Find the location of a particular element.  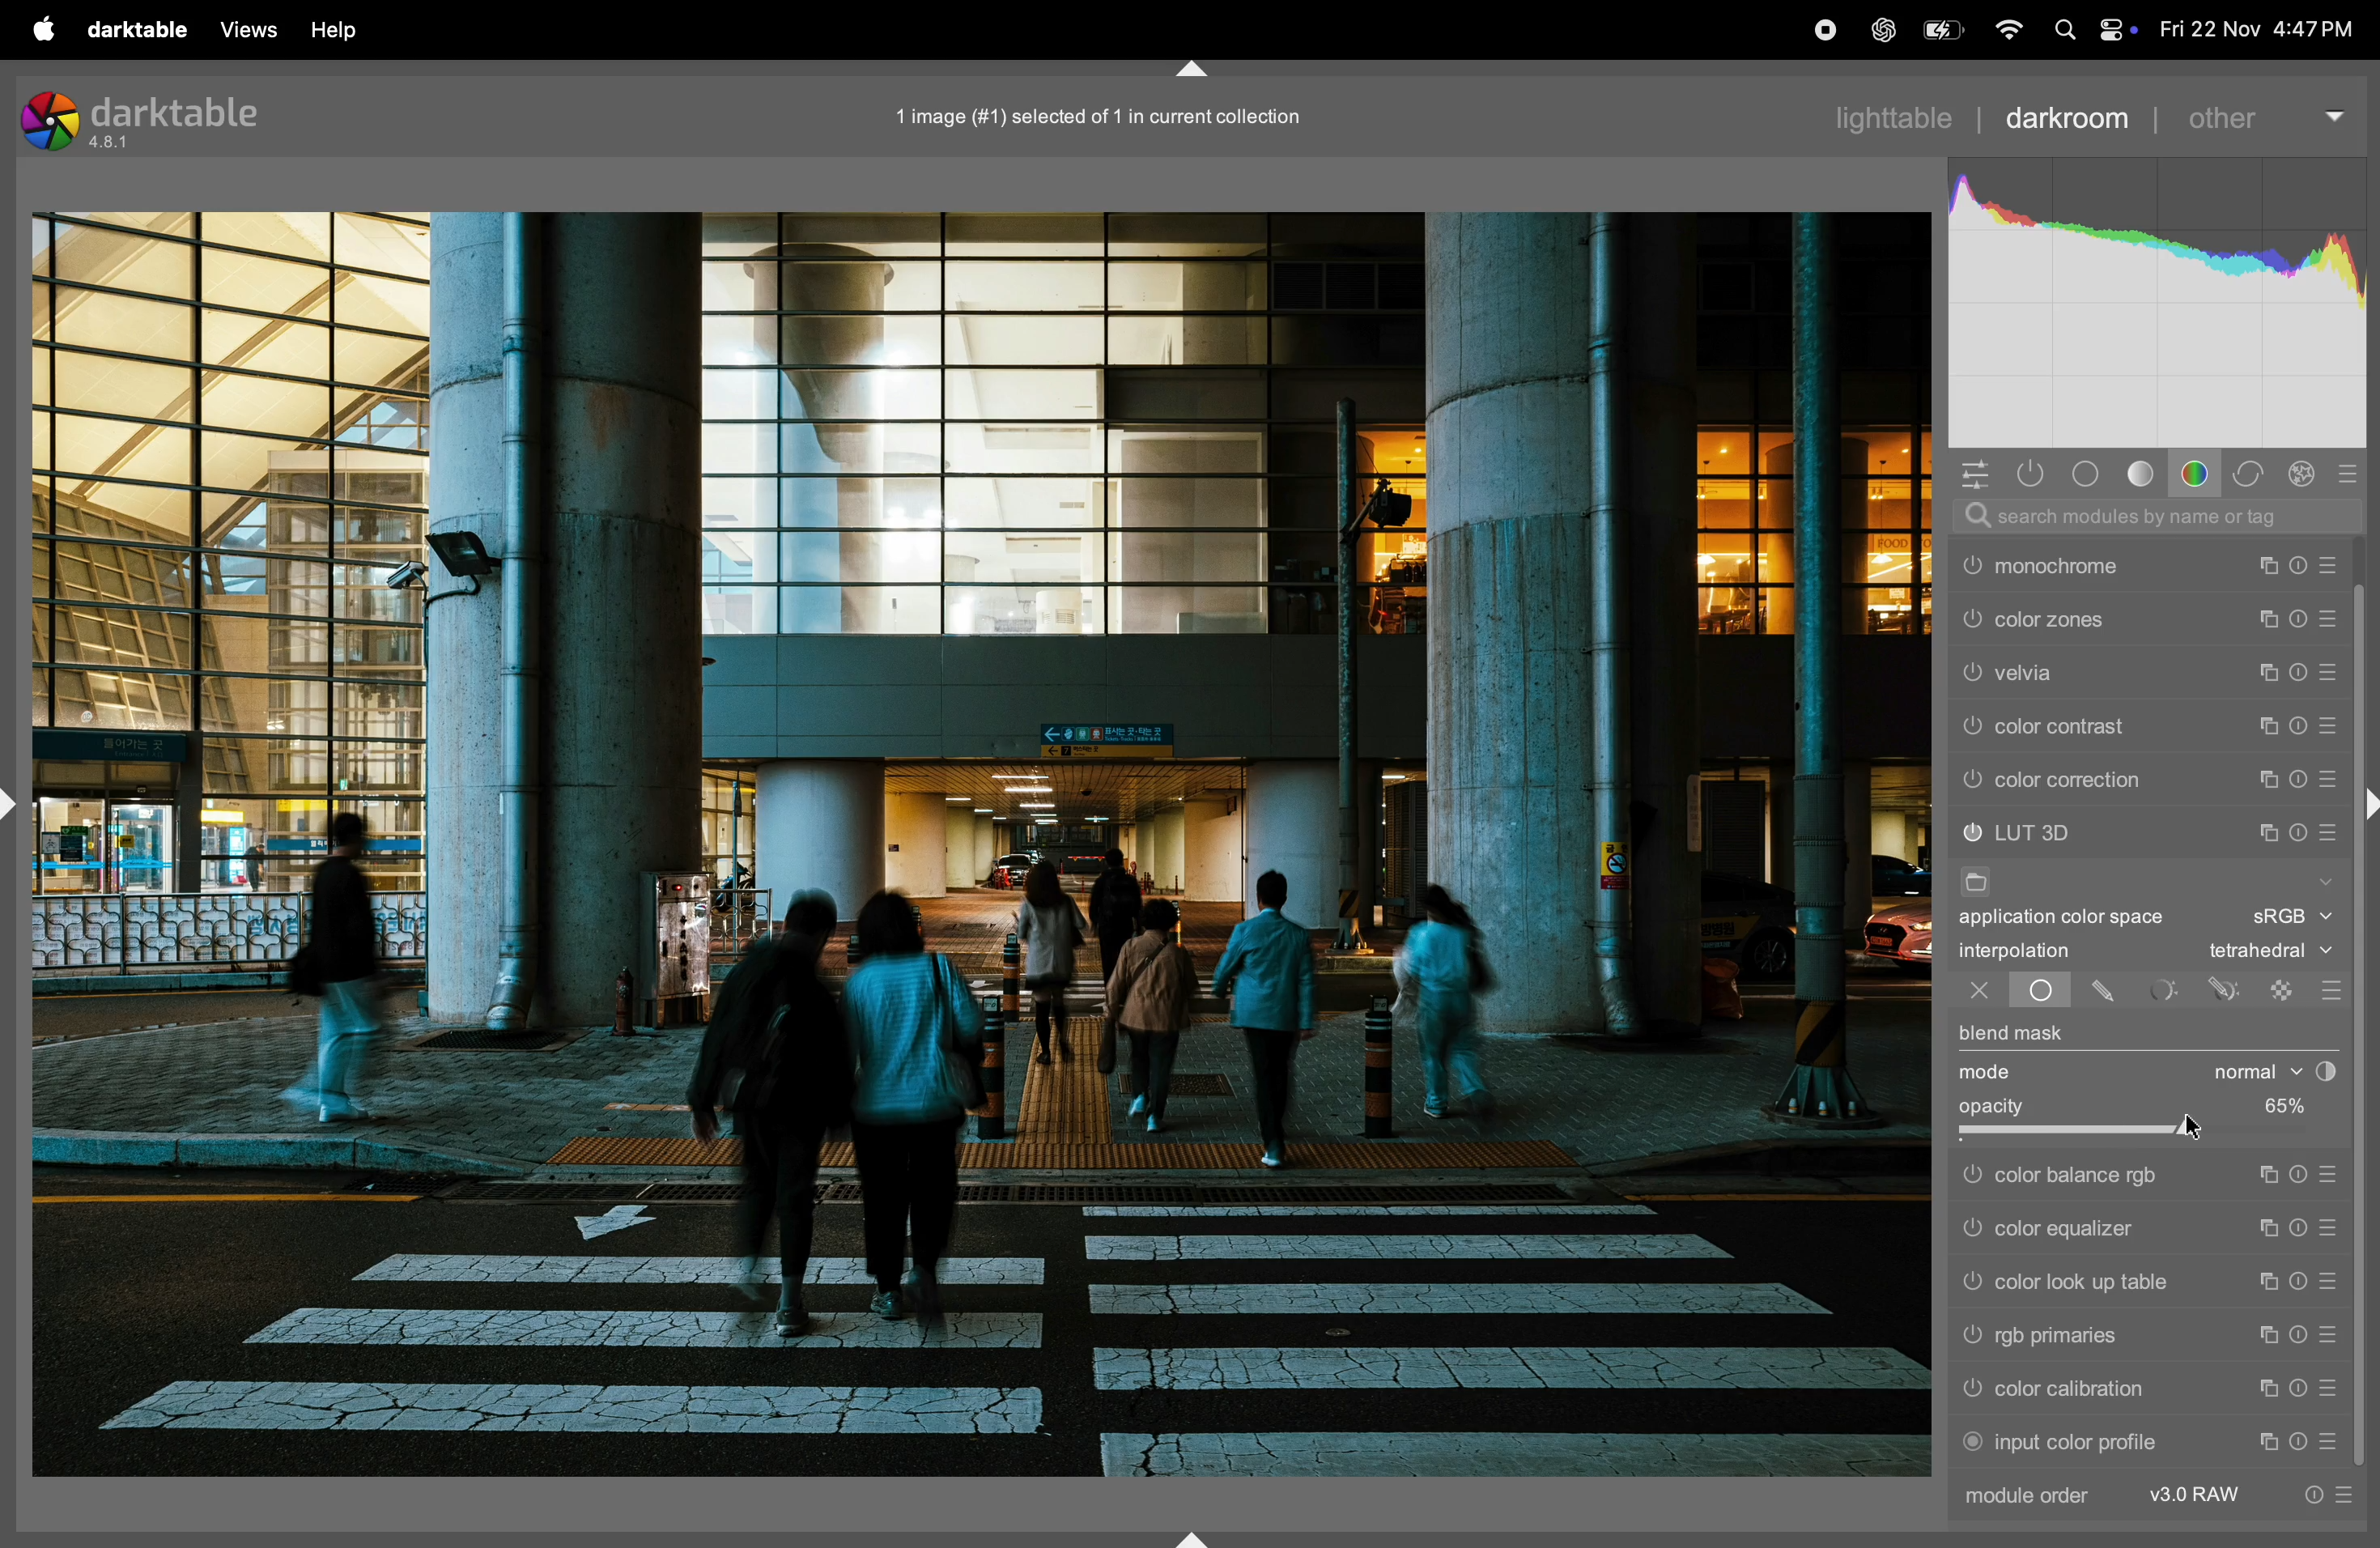

presets is located at coordinates (2327, 1437).